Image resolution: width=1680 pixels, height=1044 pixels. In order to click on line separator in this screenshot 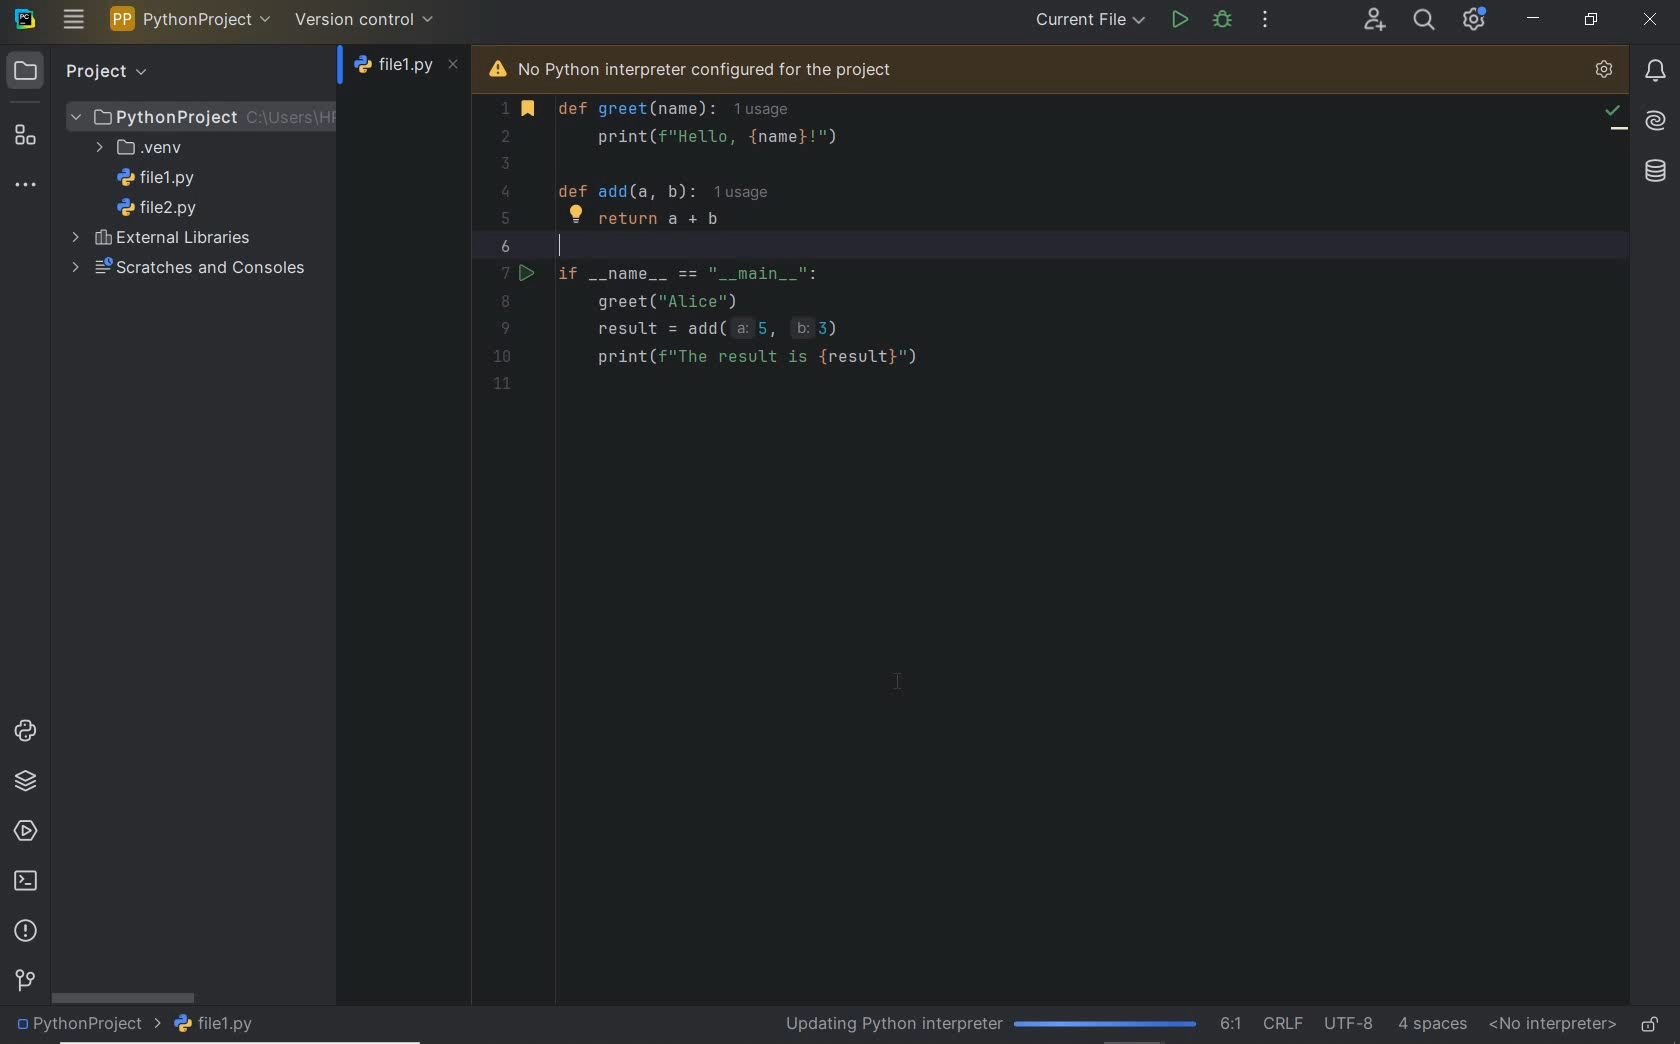, I will do `click(1282, 1022)`.